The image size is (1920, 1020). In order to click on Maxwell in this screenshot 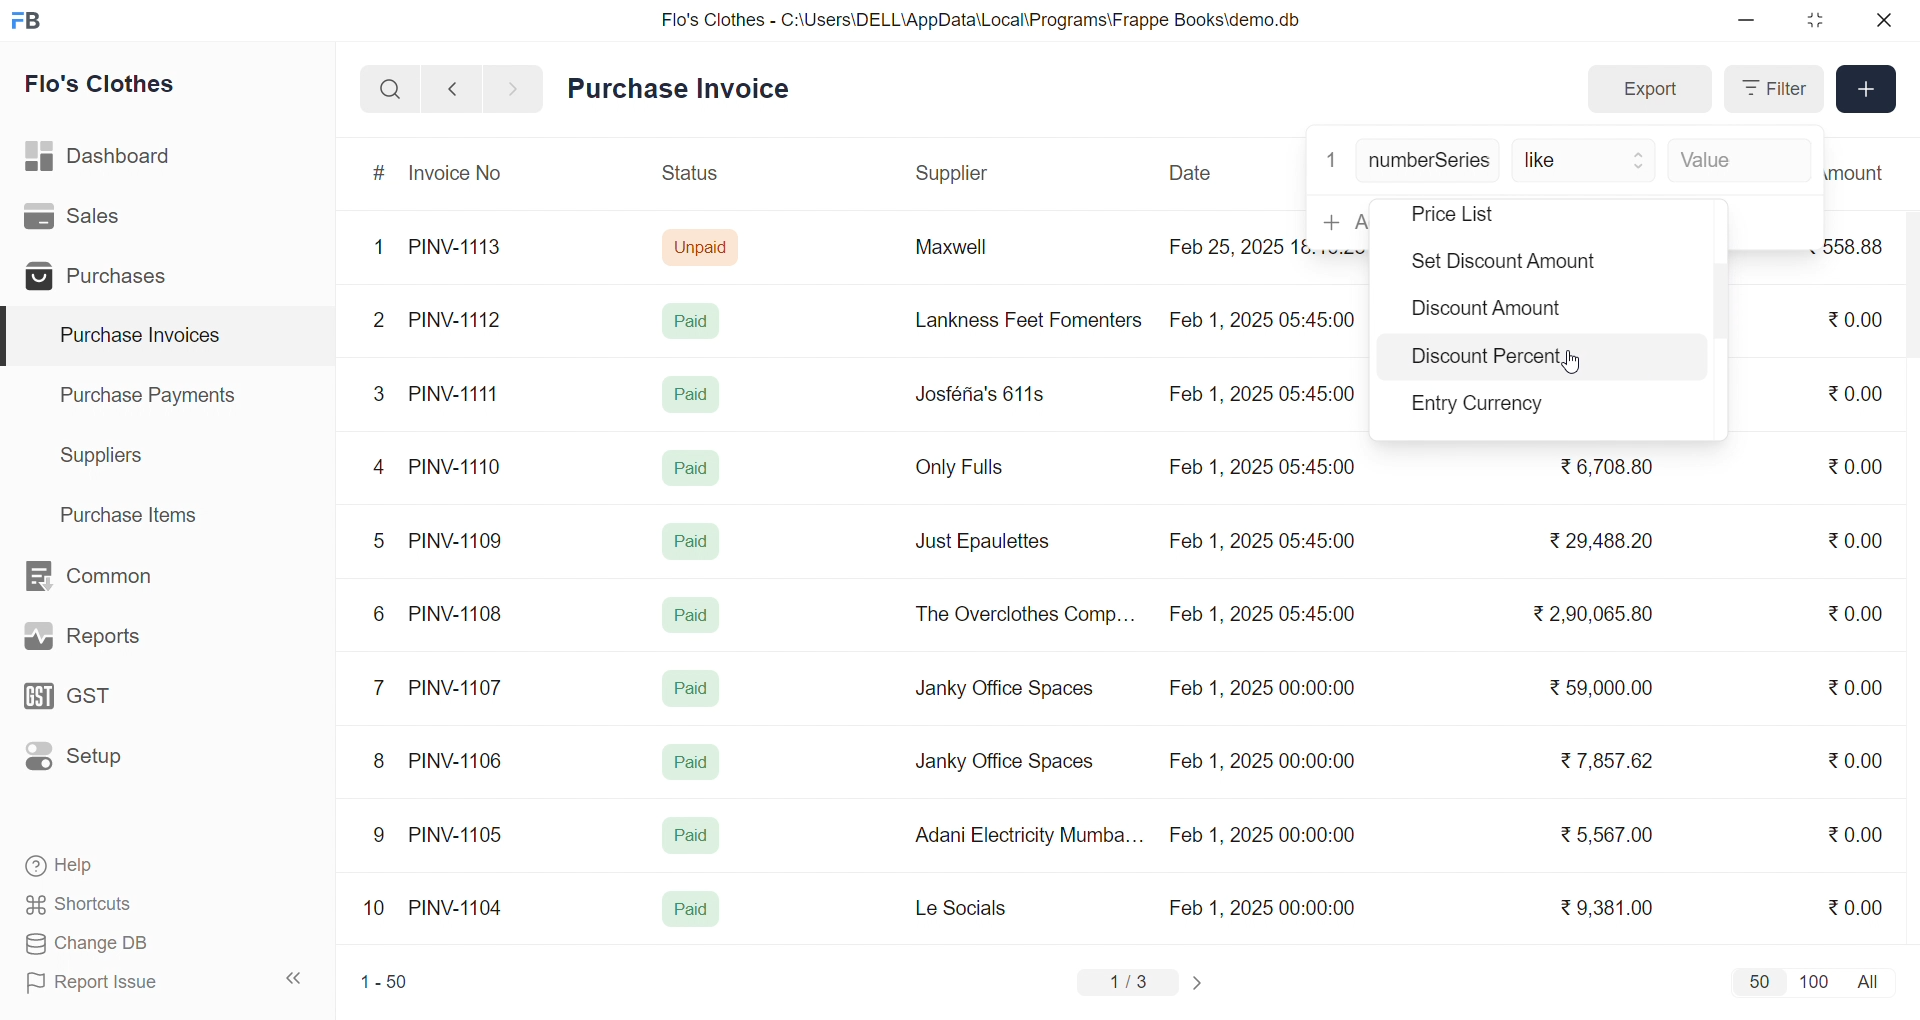, I will do `click(974, 254)`.